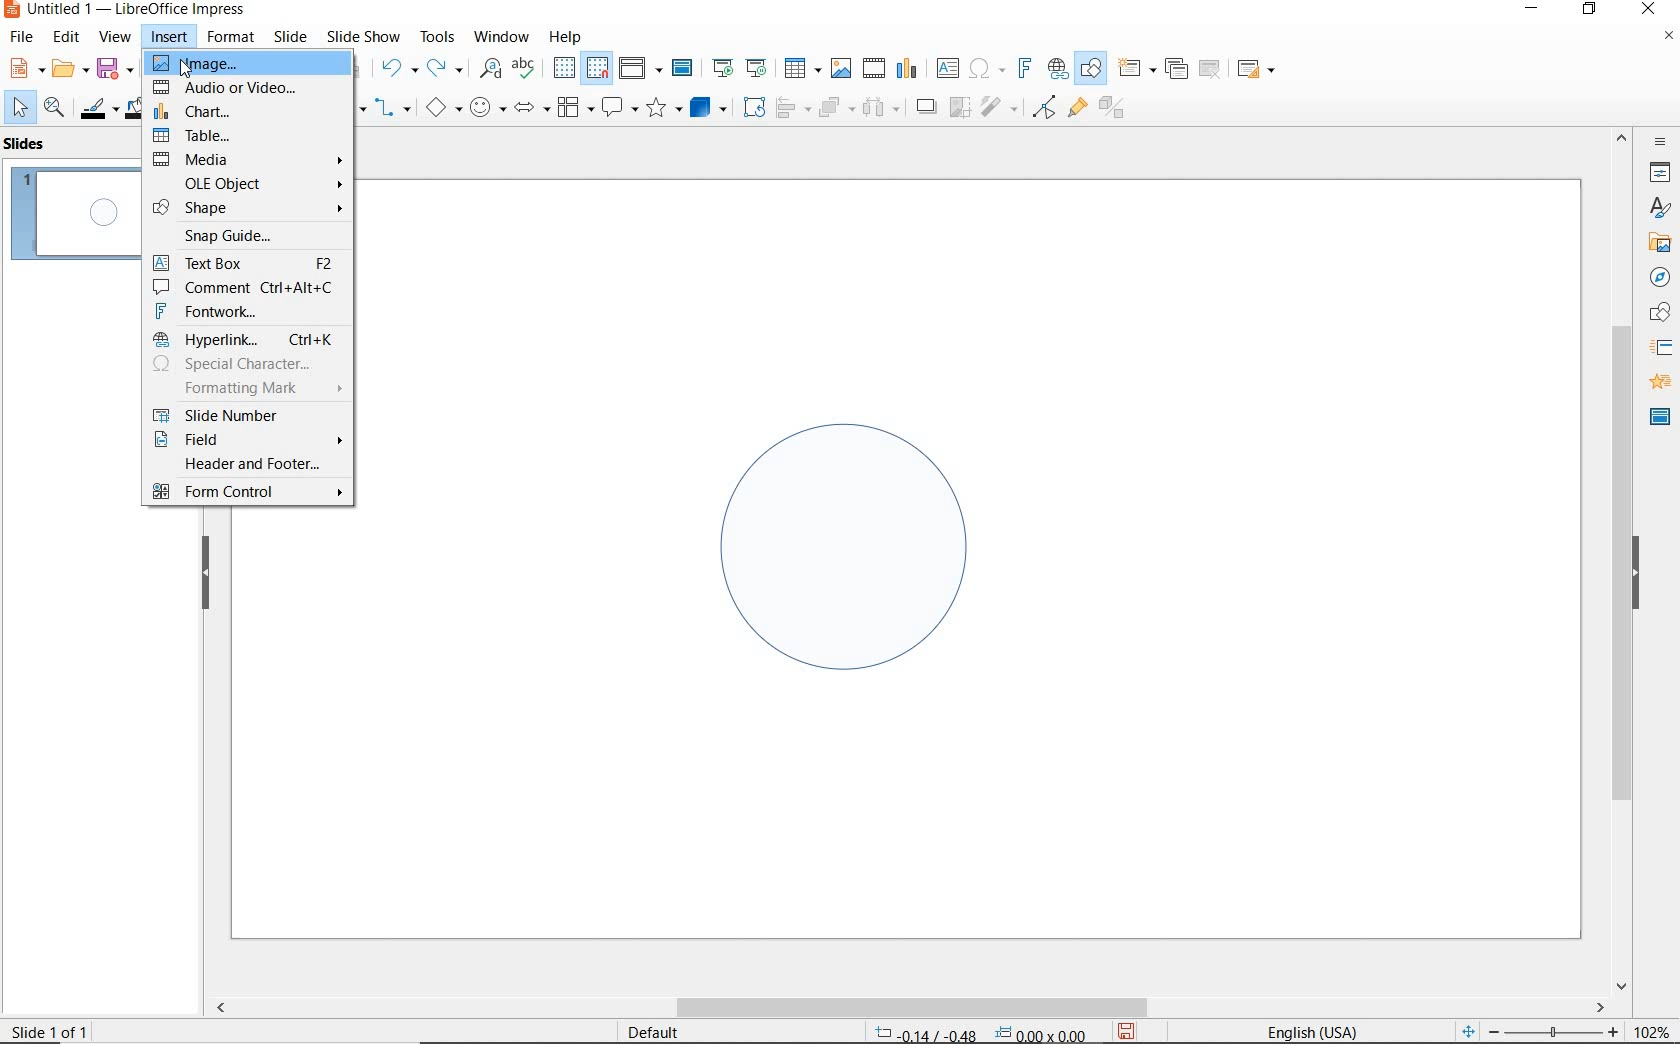 The height and width of the screenshot is (1044, 1680). What do you see at coordinates (739, 66) in the screenshot?
I see `start from first/current slide` at bounding box center [739, 66].